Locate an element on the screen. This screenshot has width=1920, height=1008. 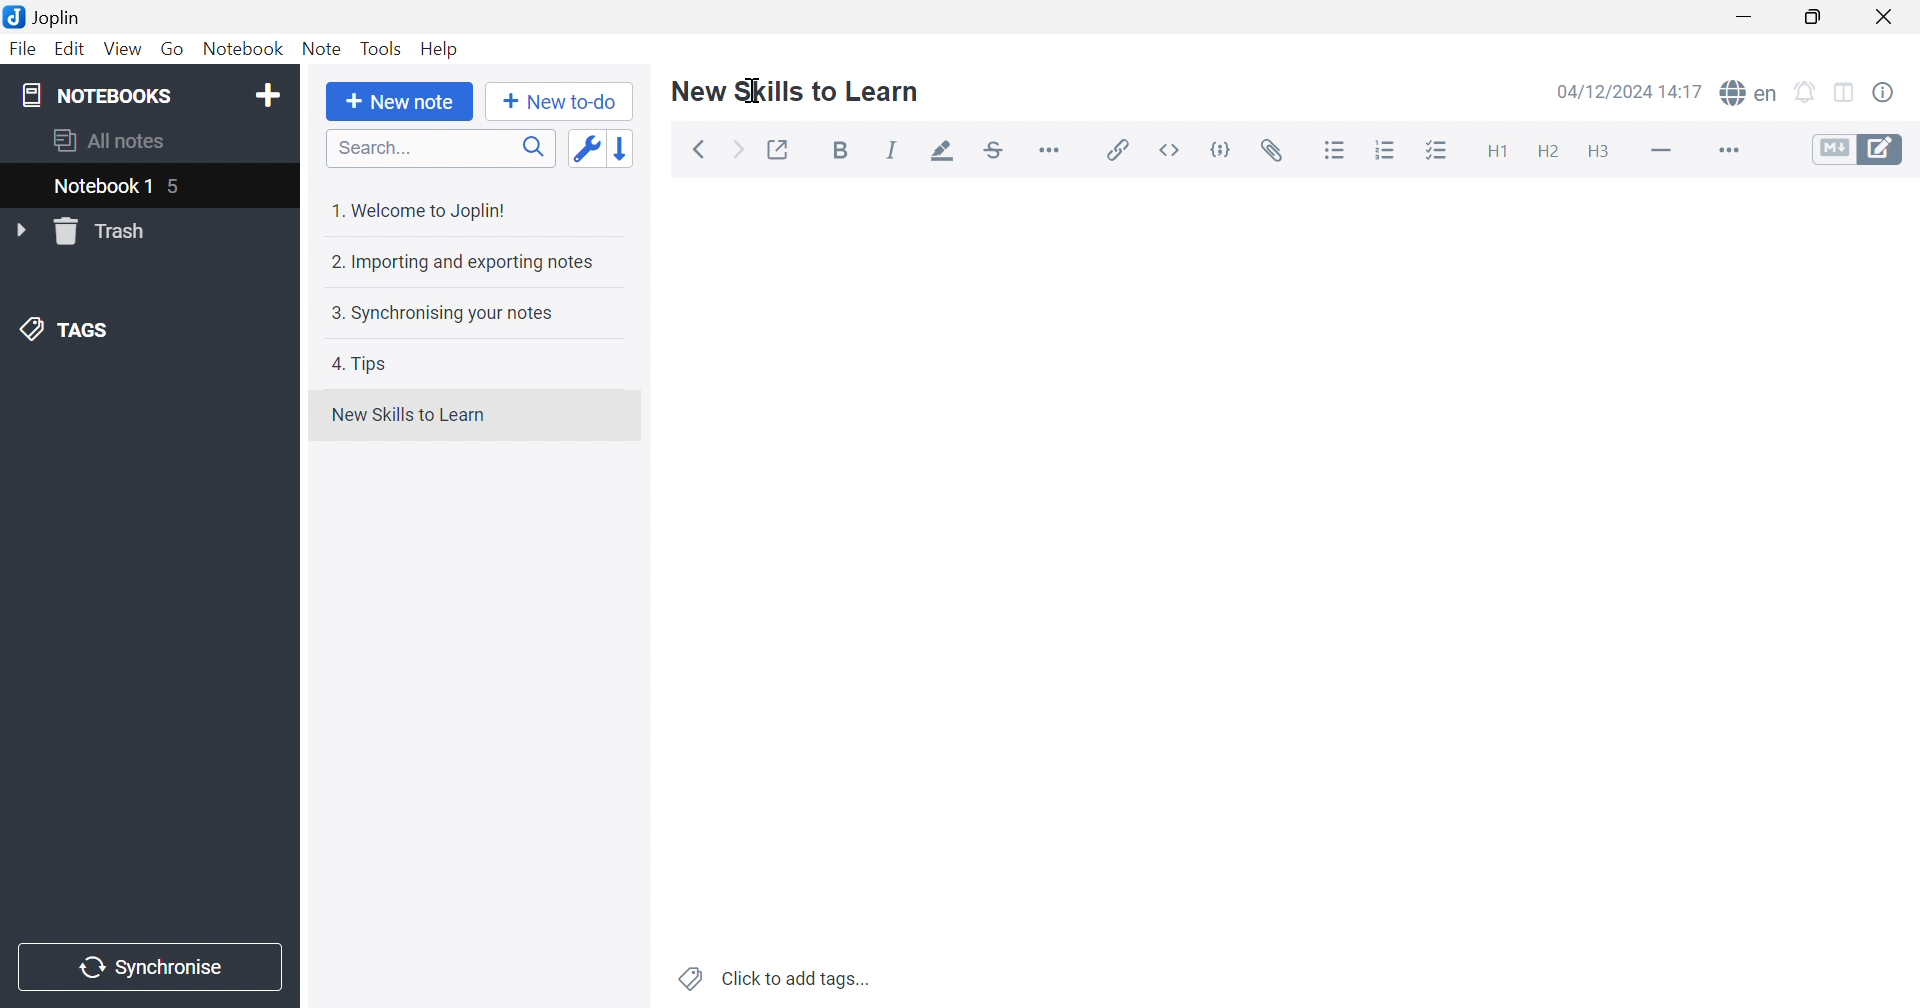
Highlight is located at coordinates (937, 153).